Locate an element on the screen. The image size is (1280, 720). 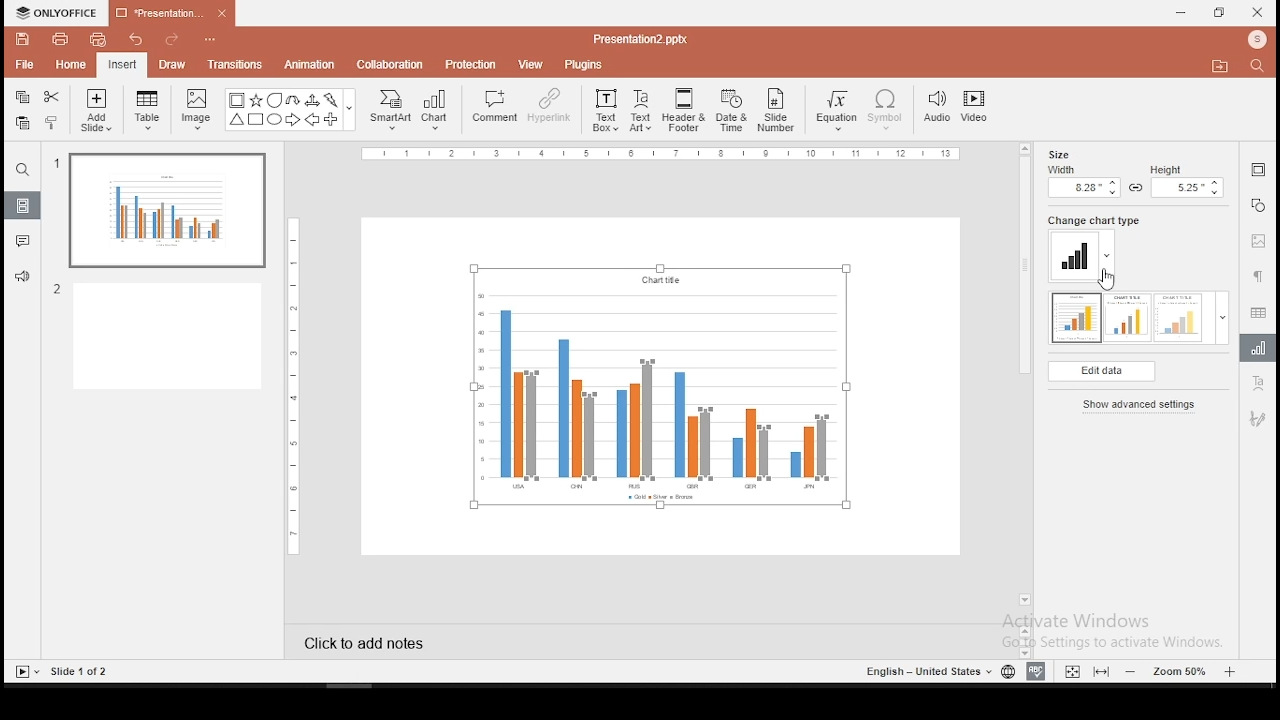
click to add notes is located at coordinates (364, 640).